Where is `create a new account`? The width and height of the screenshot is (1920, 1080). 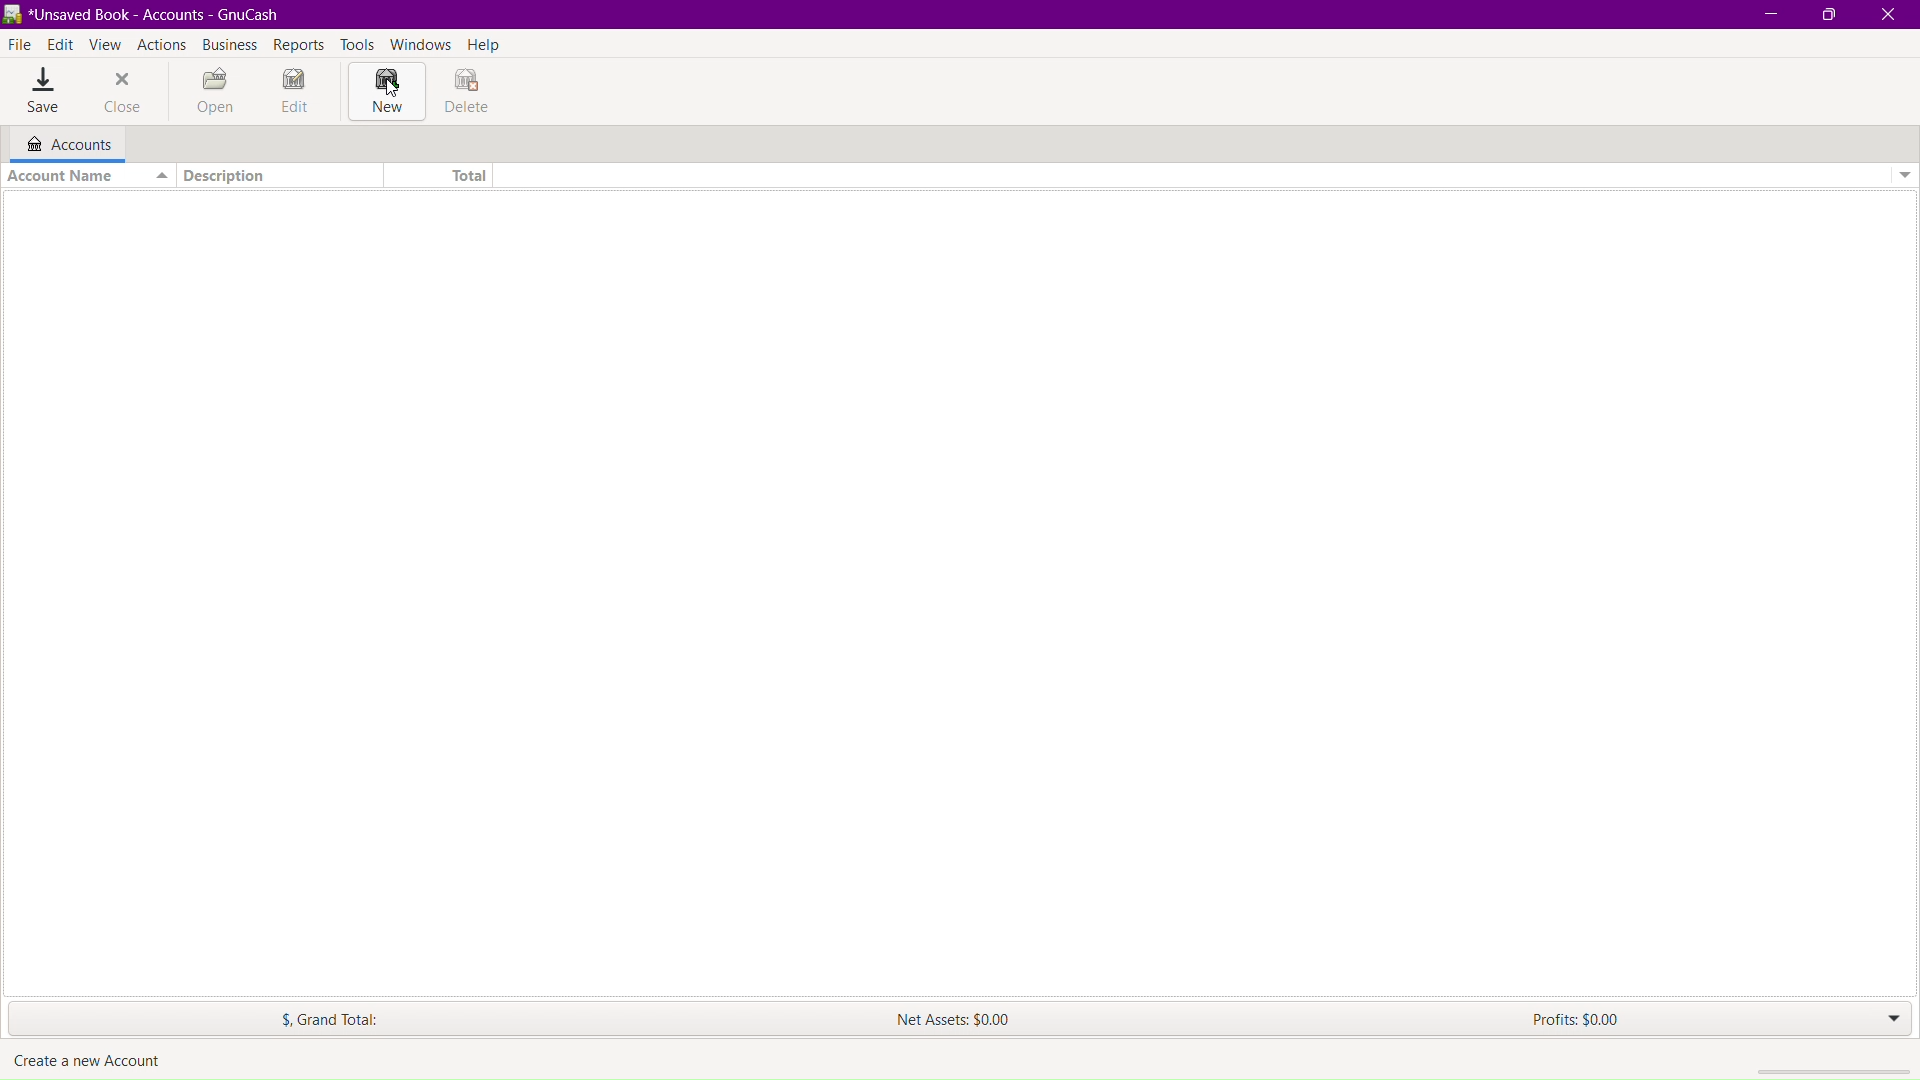
create a new account is located at coordinates (97, 1062).